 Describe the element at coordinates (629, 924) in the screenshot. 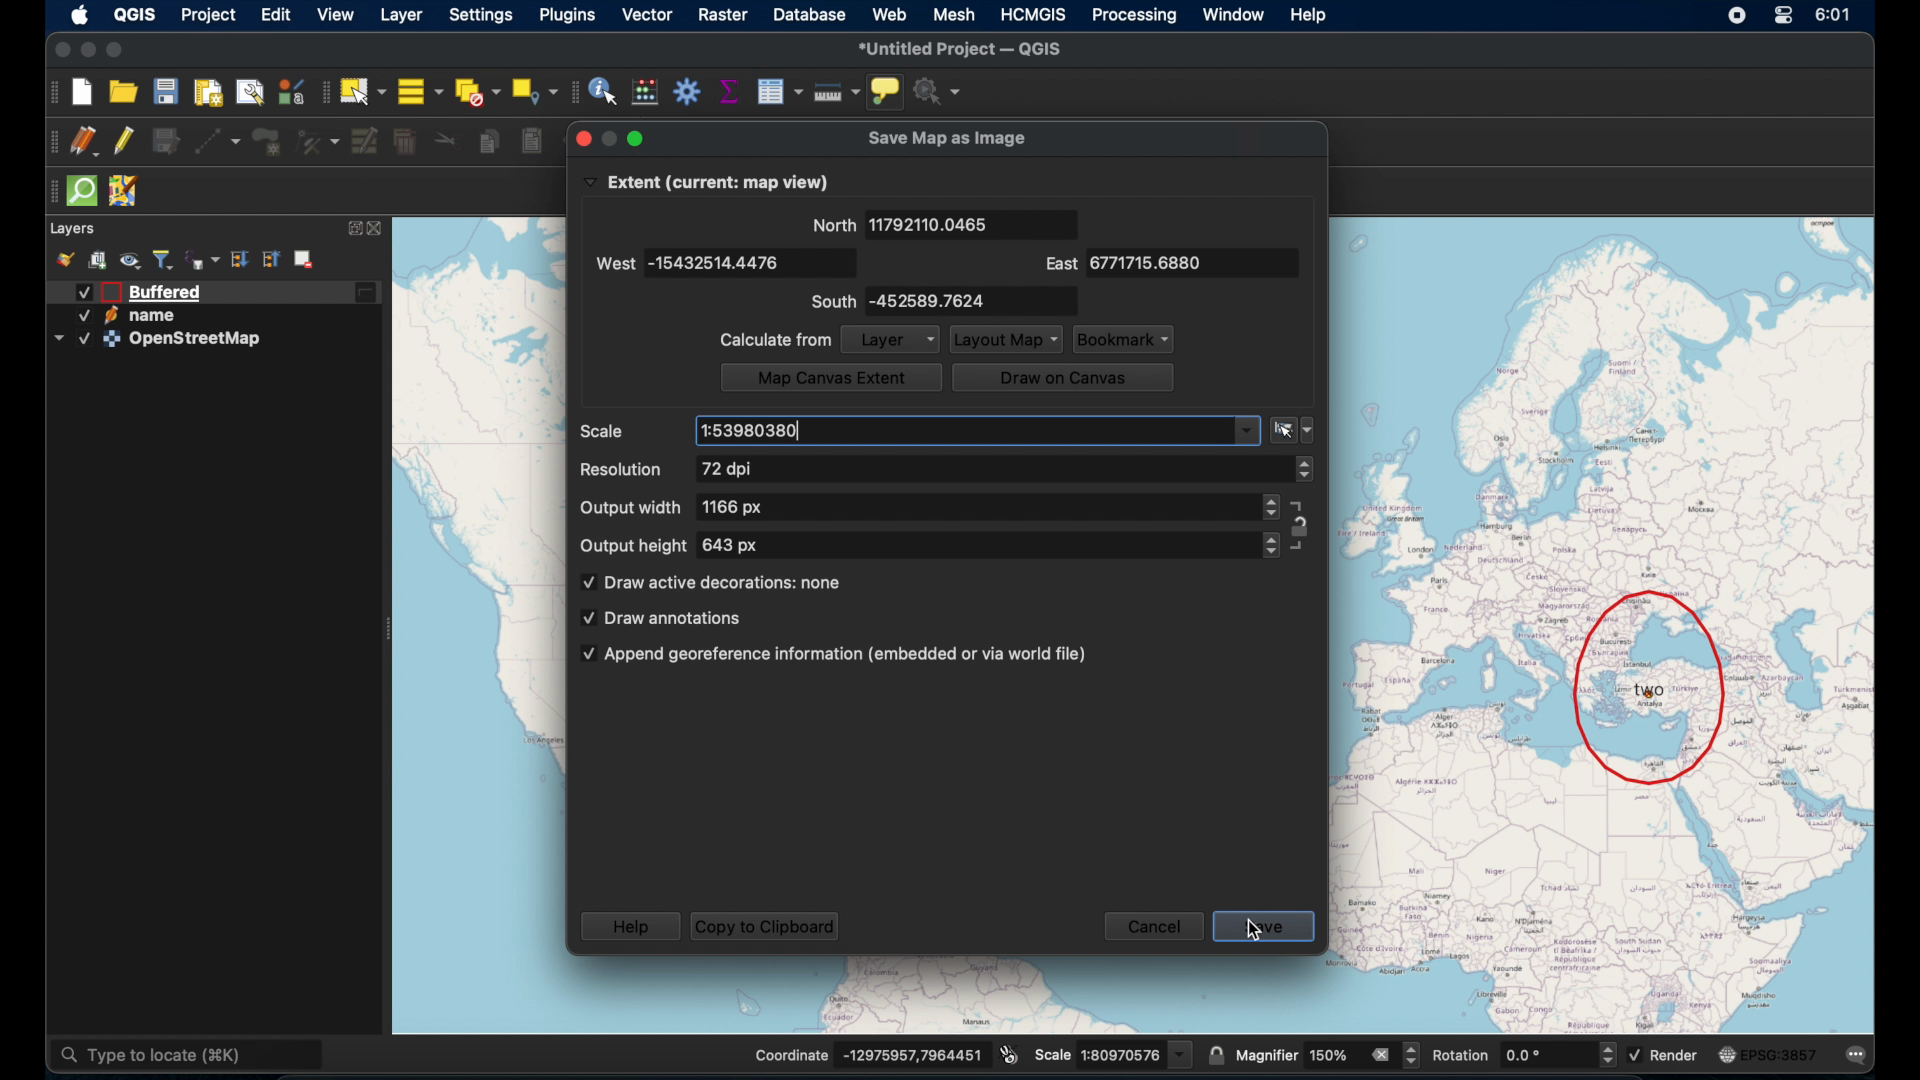

I see `help` at that location.